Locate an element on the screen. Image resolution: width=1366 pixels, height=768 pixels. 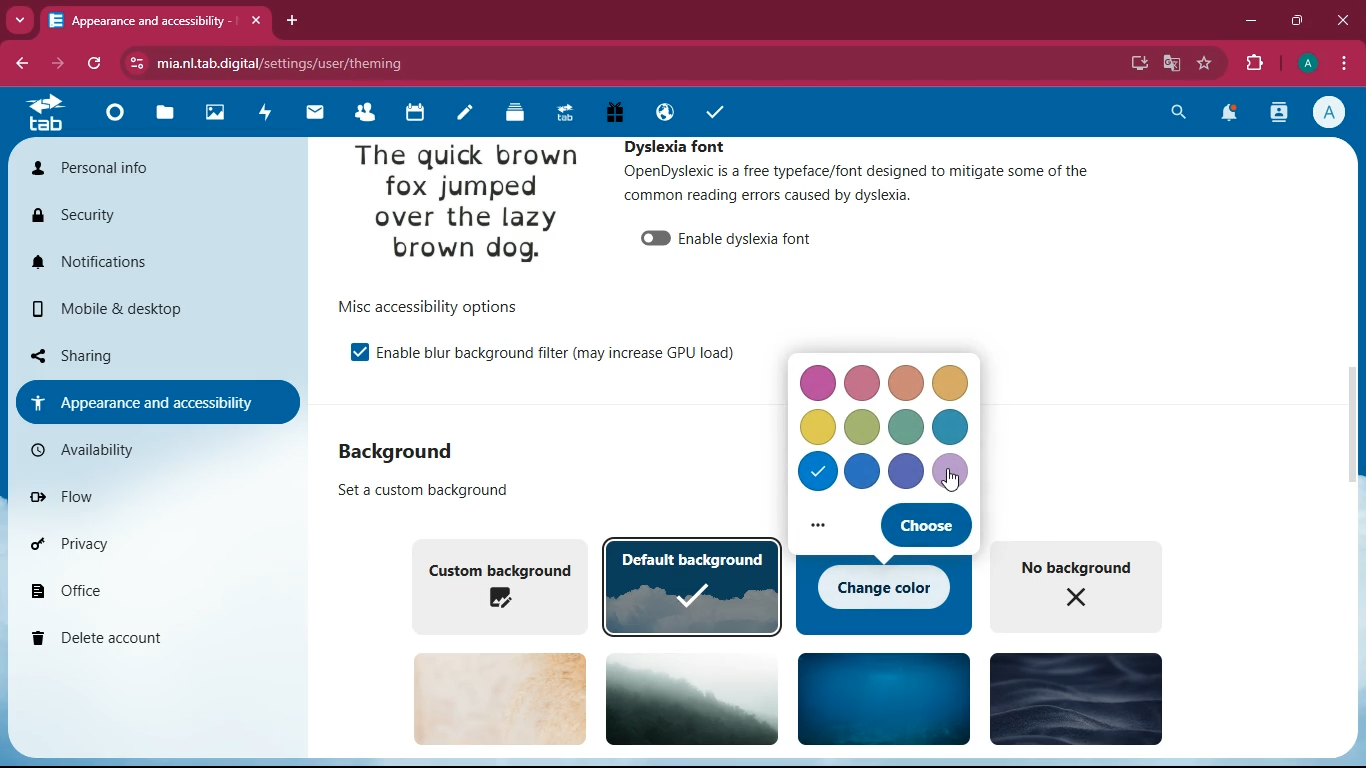
mobile & desktop is located at coordinates (125, 309).